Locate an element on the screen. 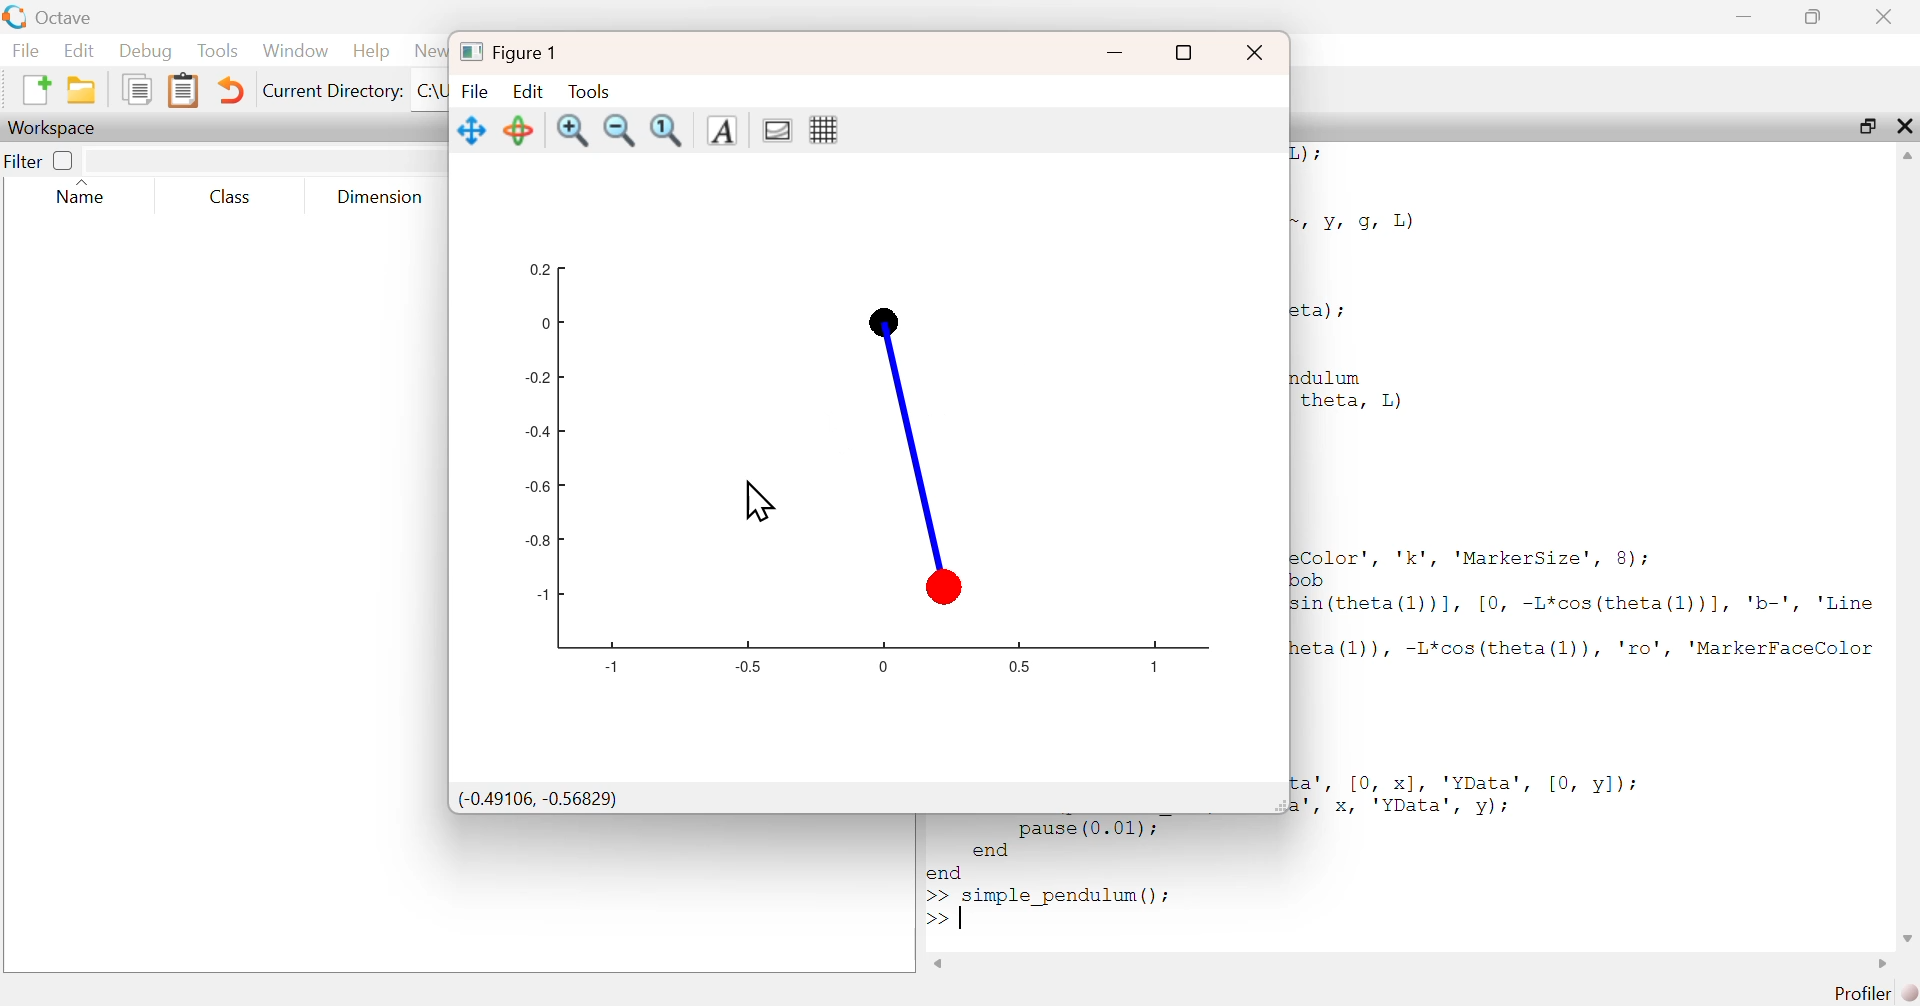 The image size is (1920, 1006). Rotate is located at coordinates (520, 131).